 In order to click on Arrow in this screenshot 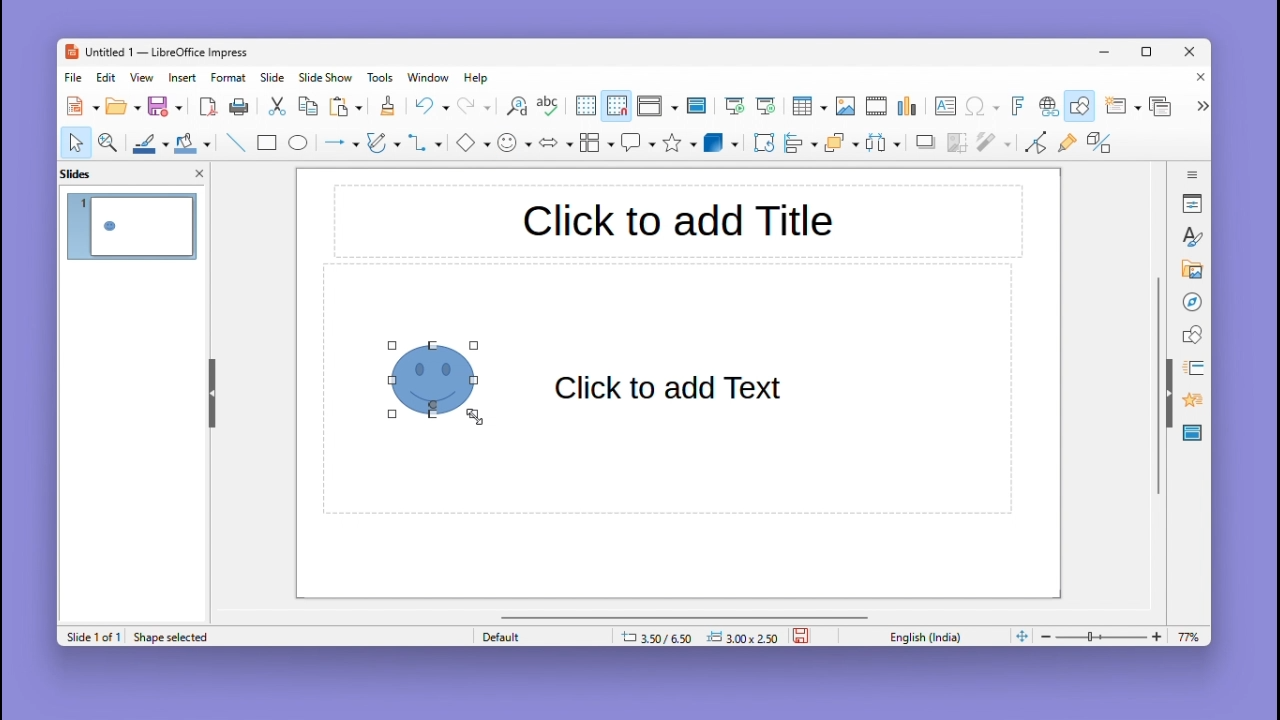, I will do `click(339, 143)`.